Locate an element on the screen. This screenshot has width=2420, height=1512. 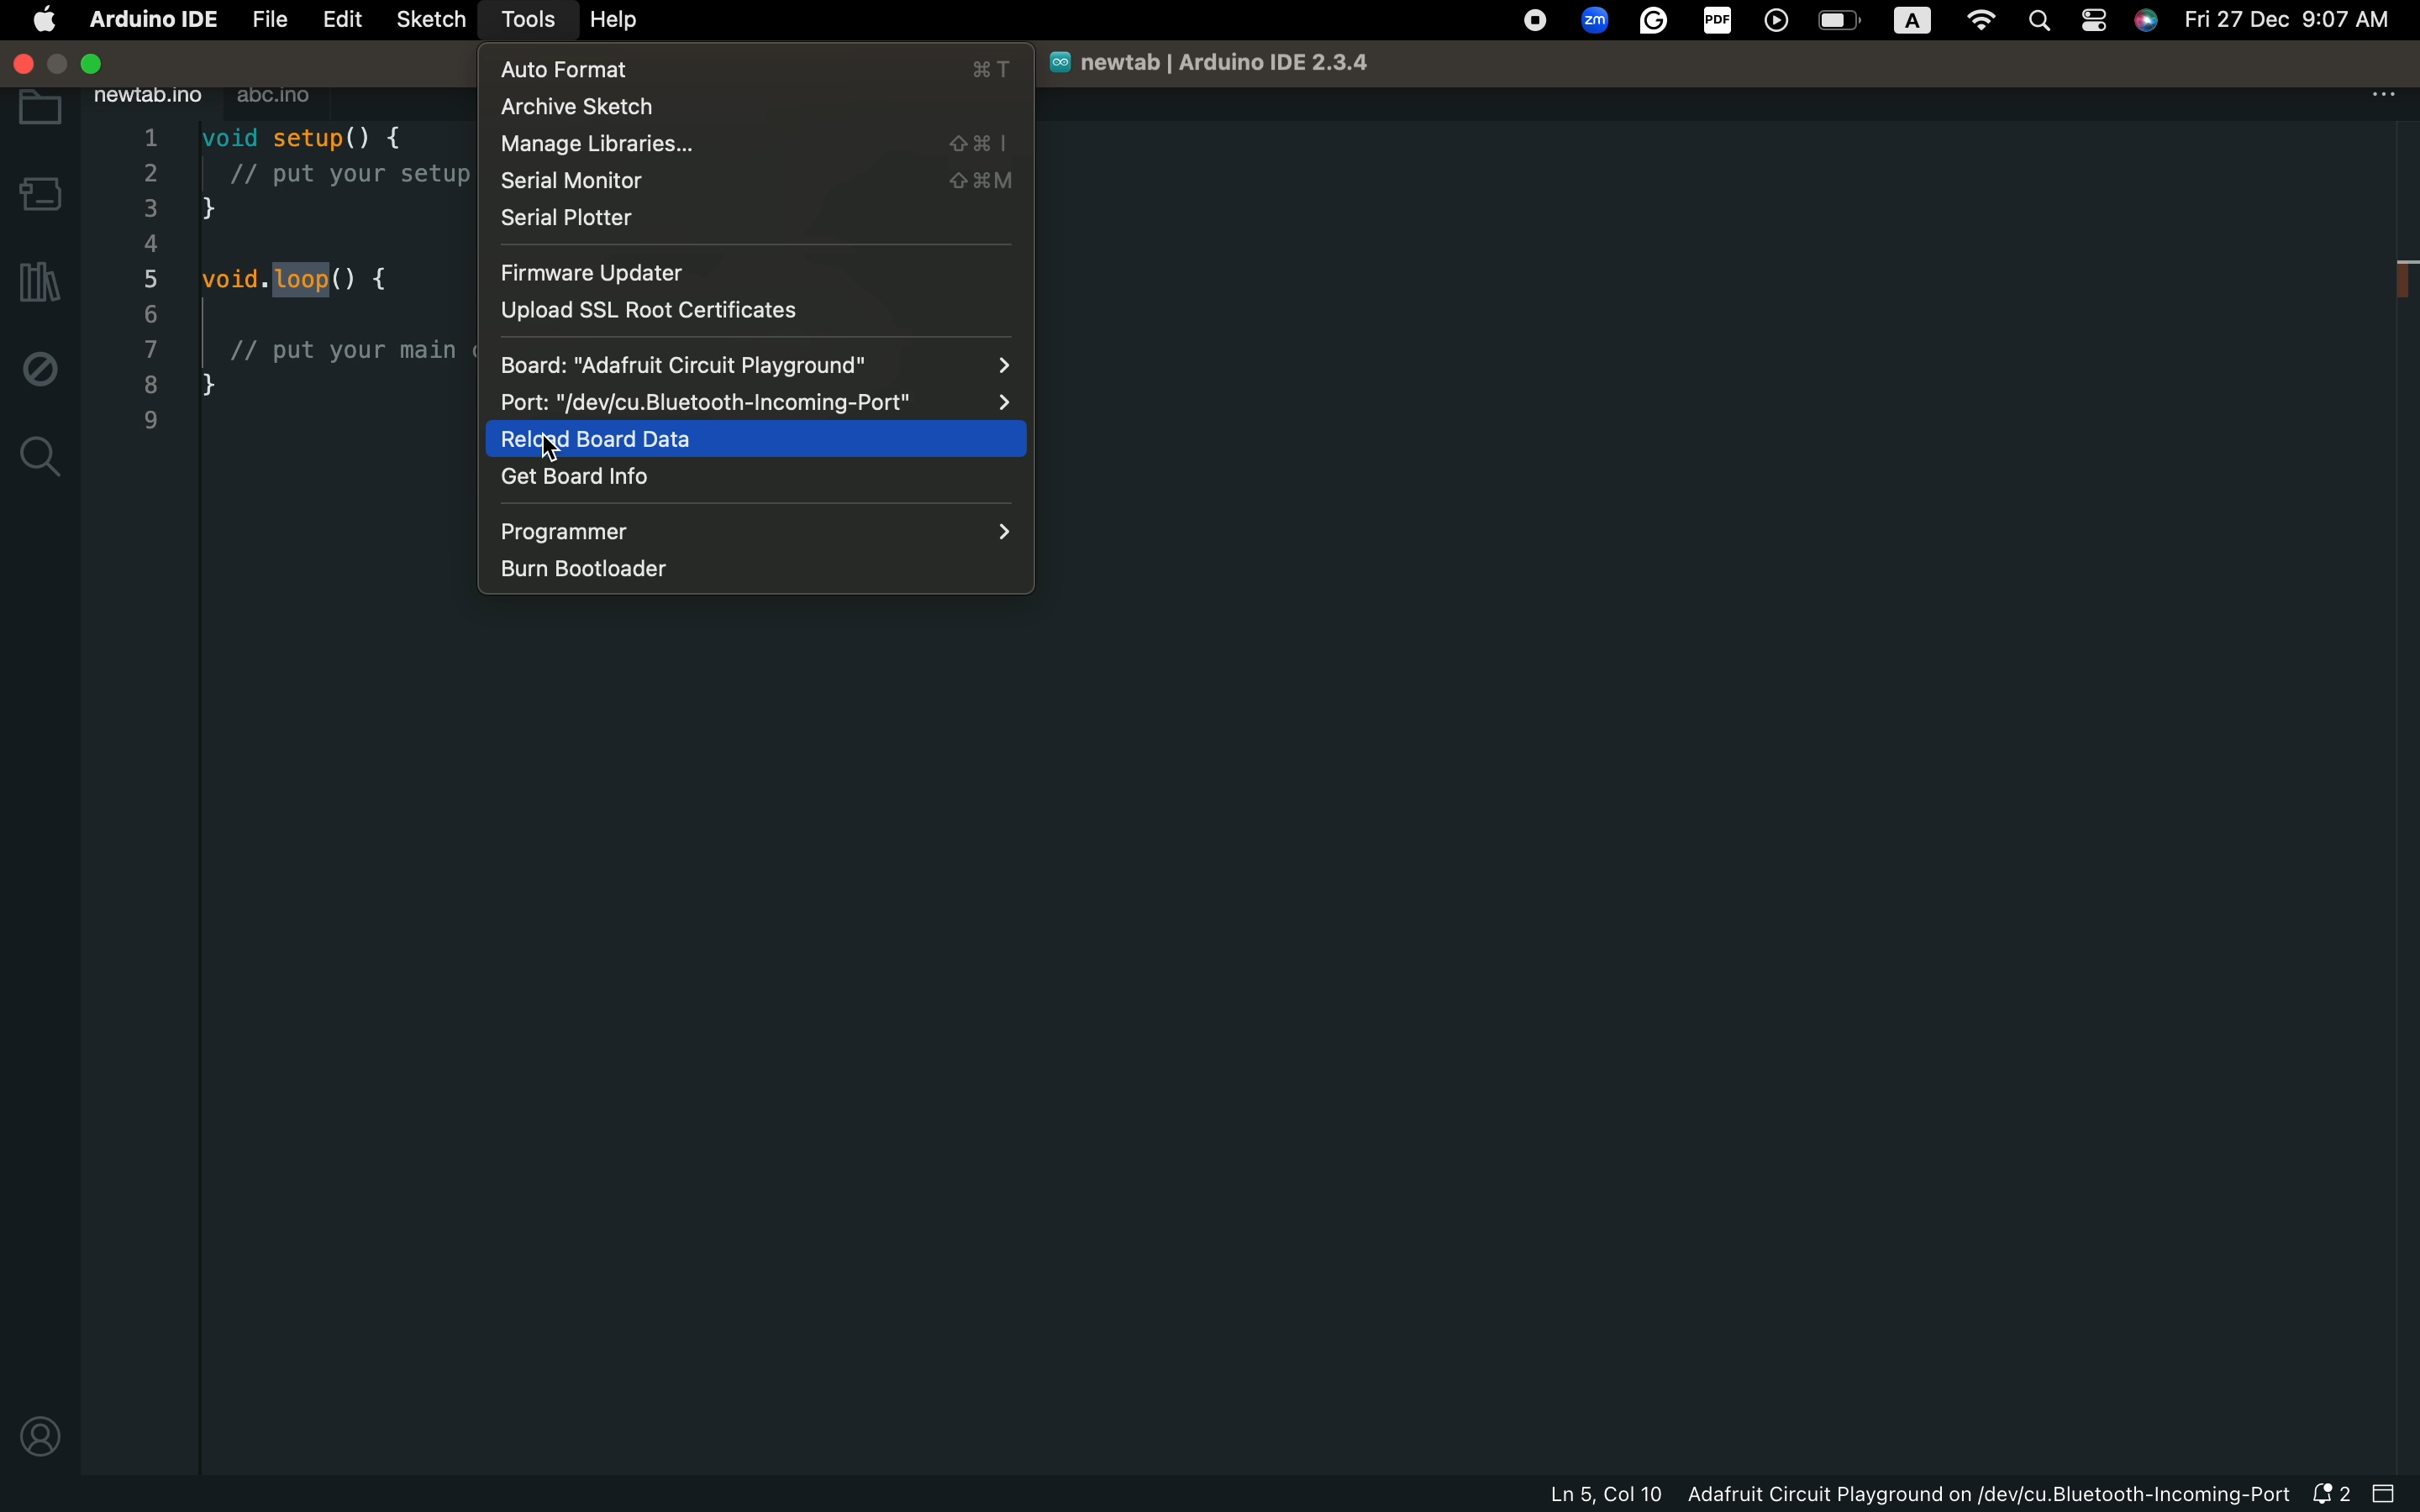
1 is located at coordinates (146, 138).